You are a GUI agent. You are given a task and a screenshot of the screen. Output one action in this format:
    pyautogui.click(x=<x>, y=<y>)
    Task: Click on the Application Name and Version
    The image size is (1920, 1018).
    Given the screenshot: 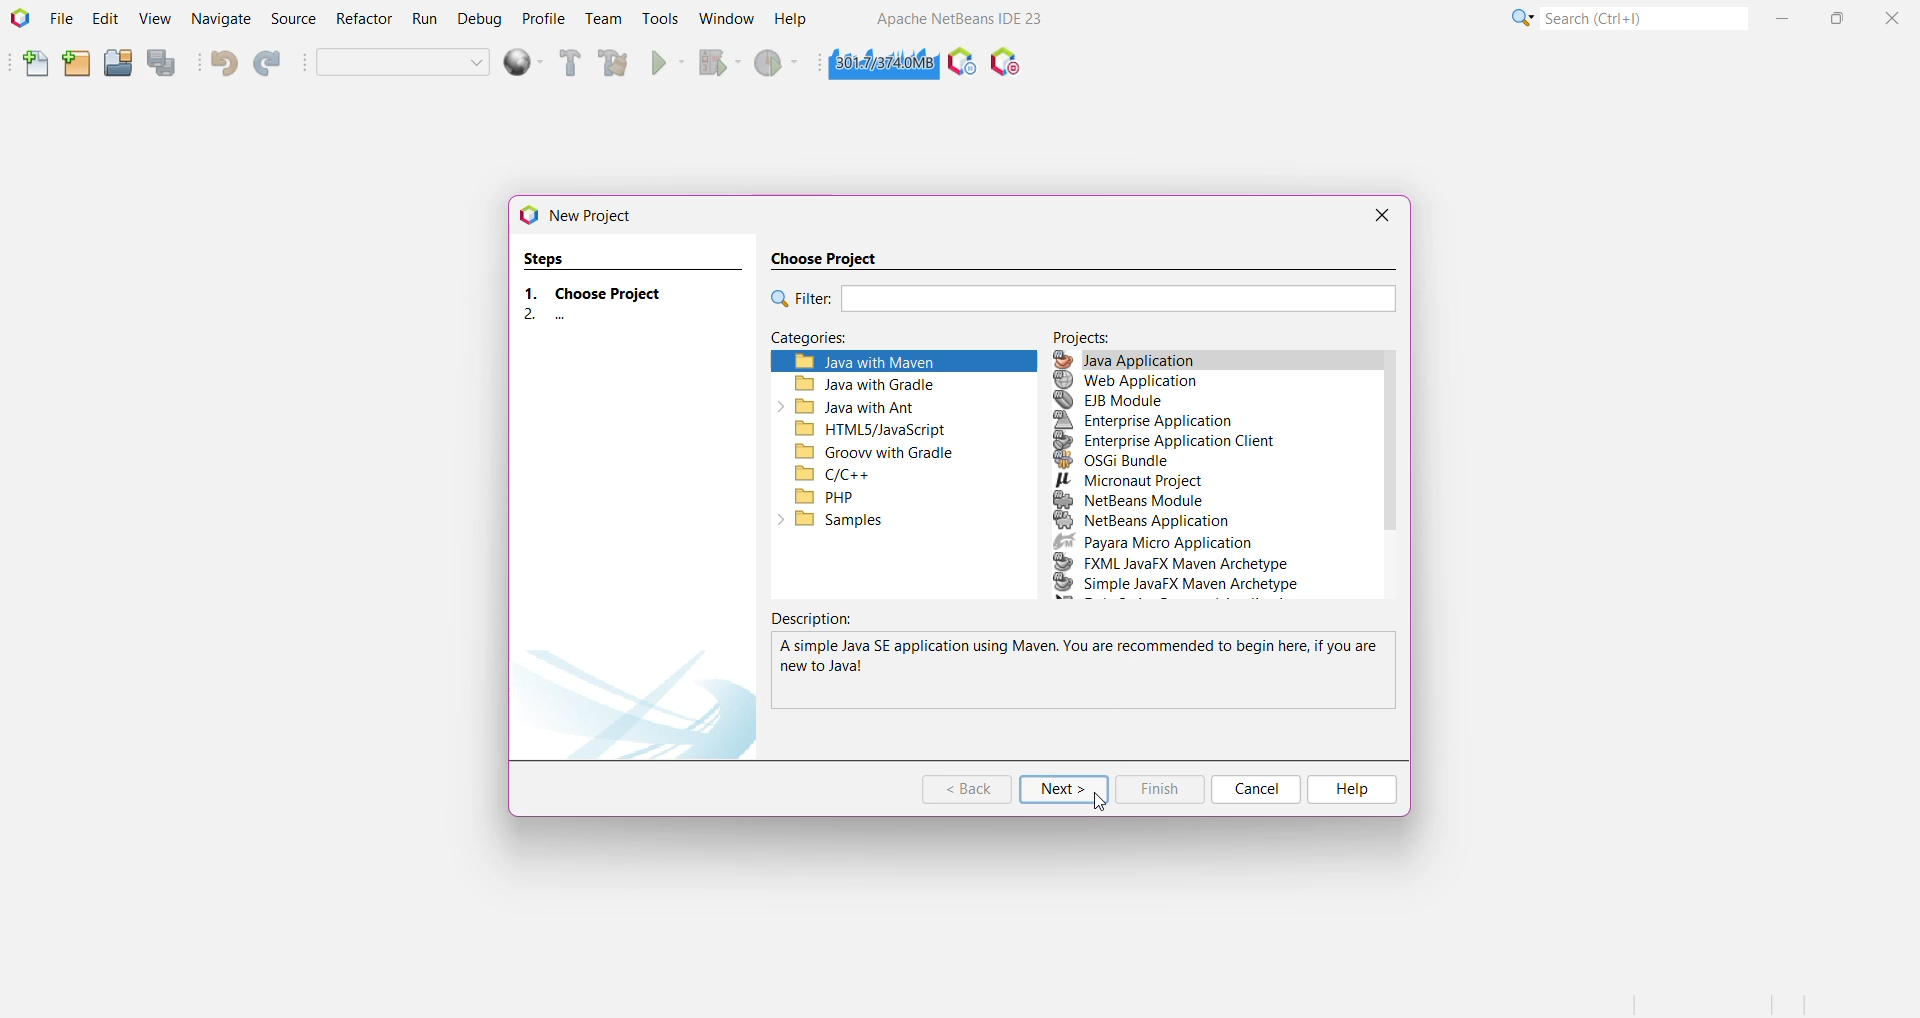 What is the action you would take?
    pyautogui.click(x=963, y=20)
    